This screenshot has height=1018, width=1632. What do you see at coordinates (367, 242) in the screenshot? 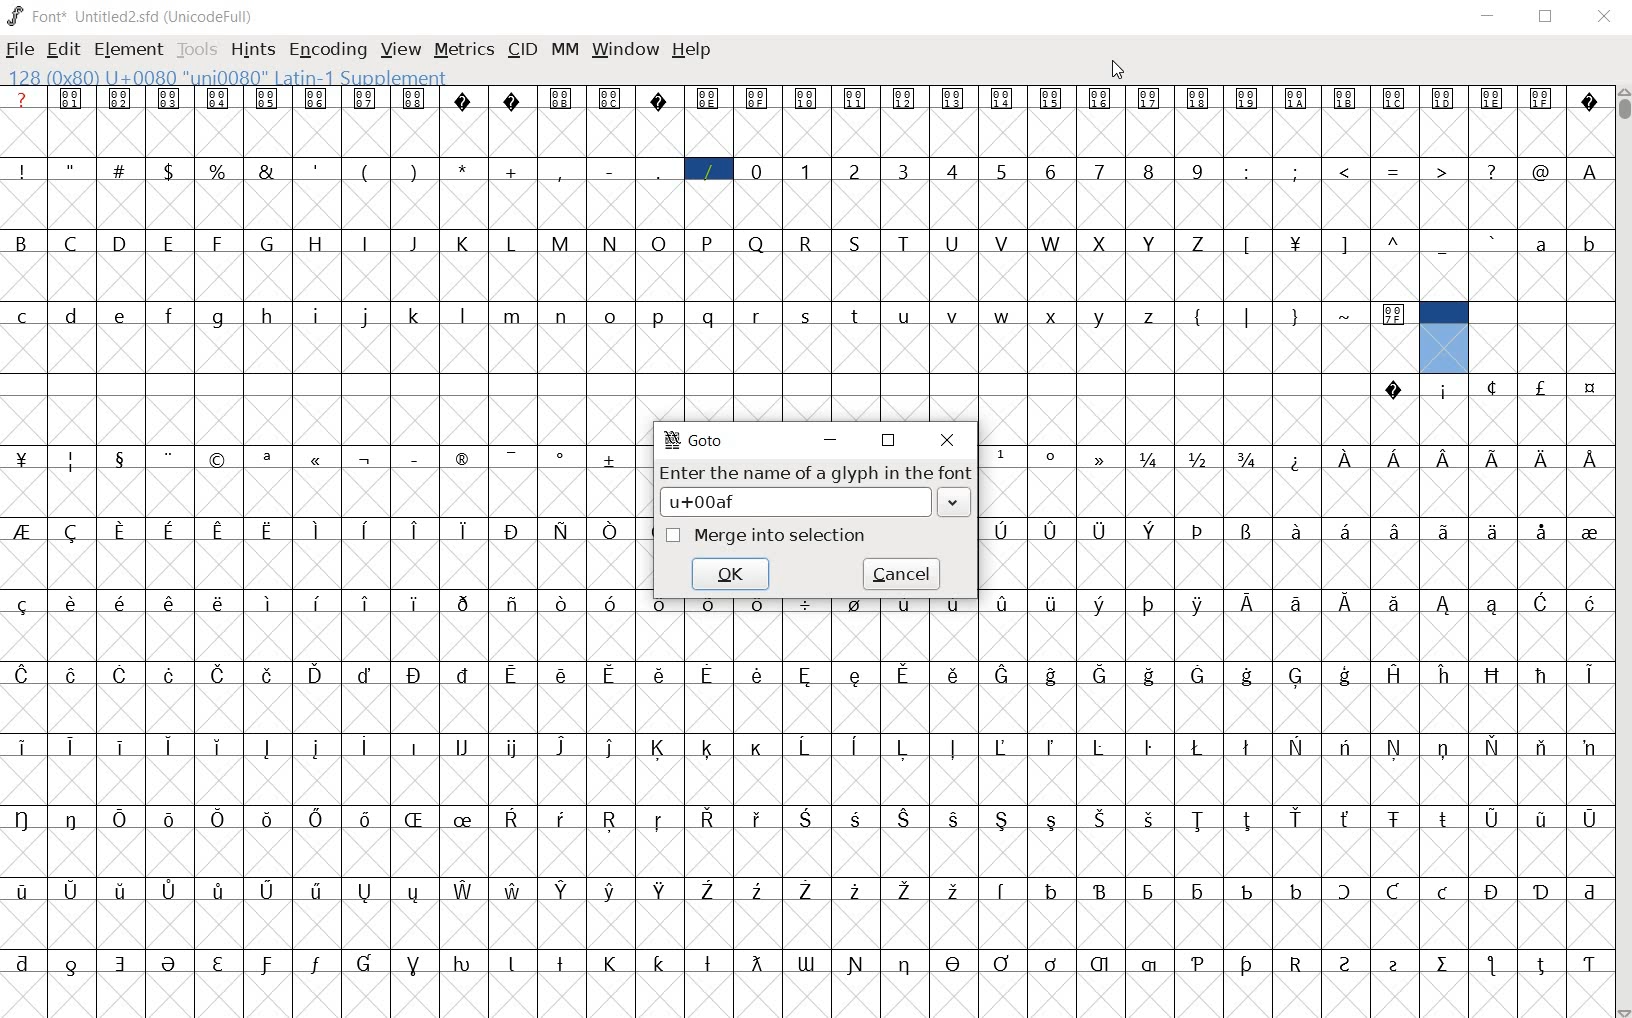
I see `I` at bounding box center [367, 242].